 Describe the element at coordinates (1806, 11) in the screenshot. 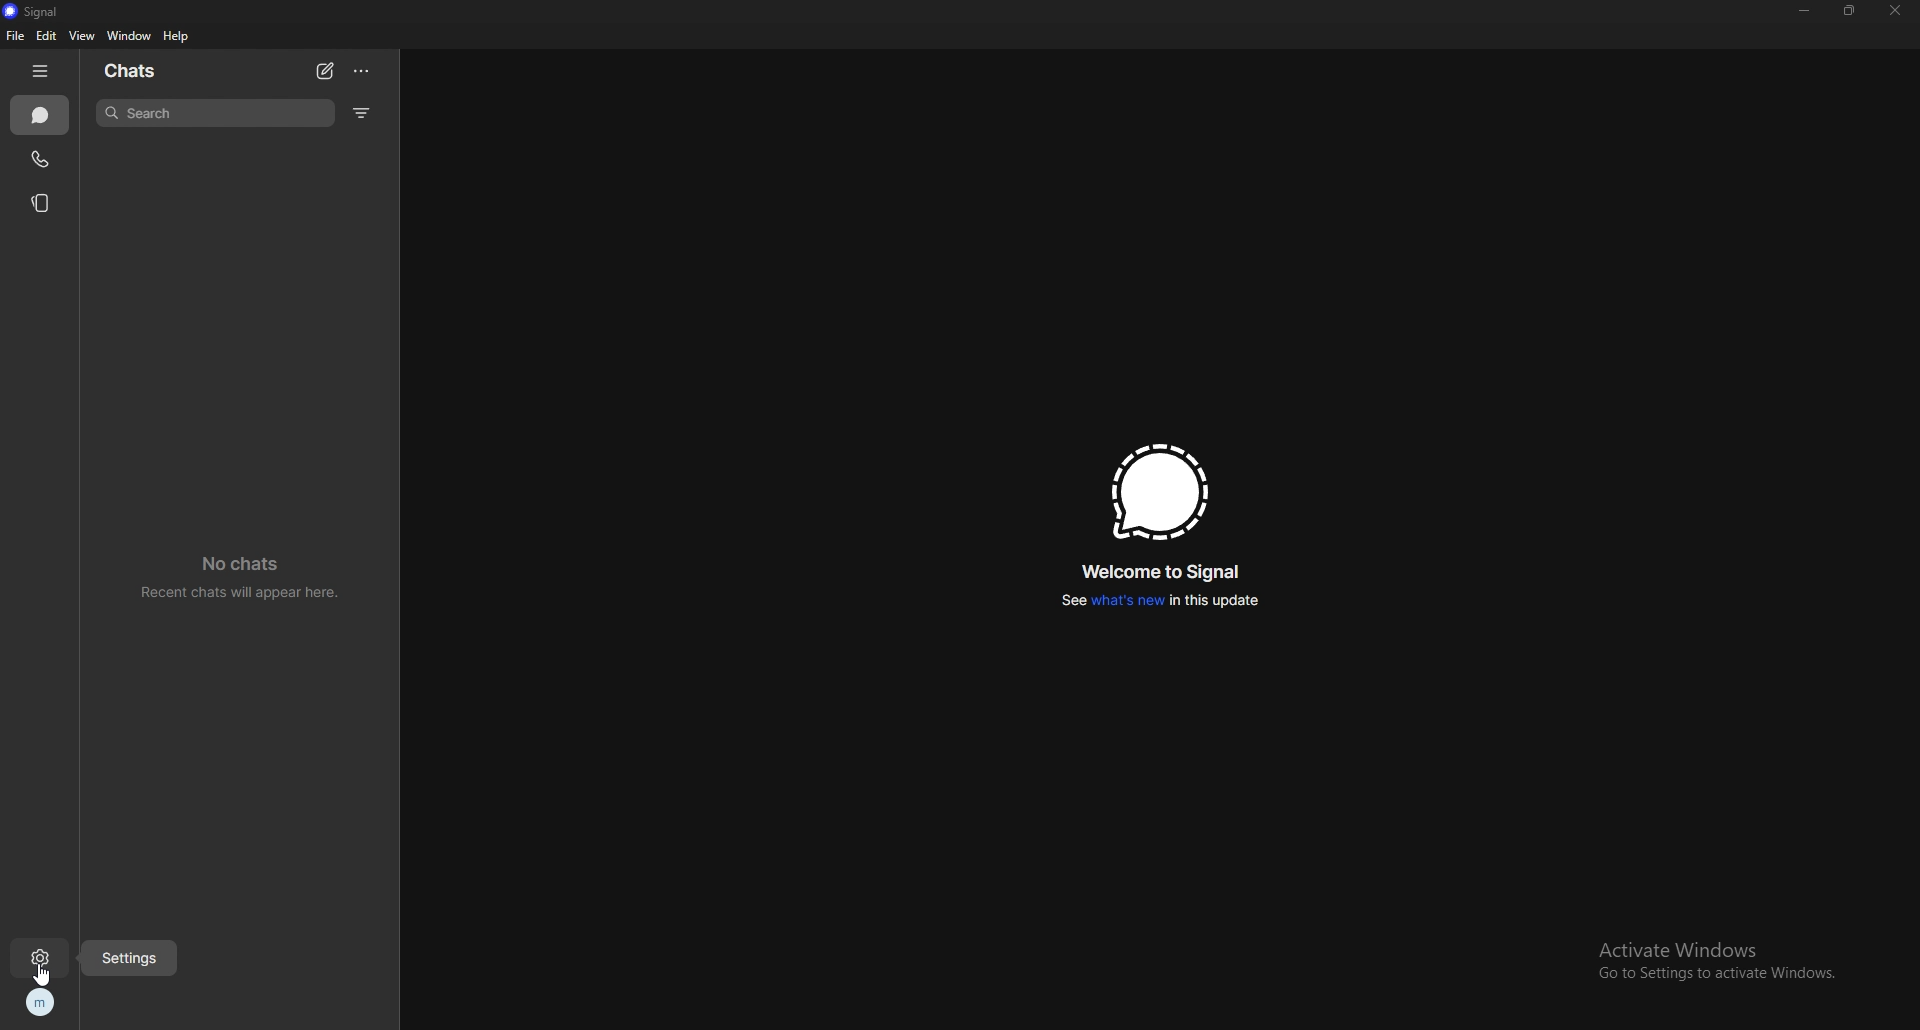

I see `minimize` at that location.